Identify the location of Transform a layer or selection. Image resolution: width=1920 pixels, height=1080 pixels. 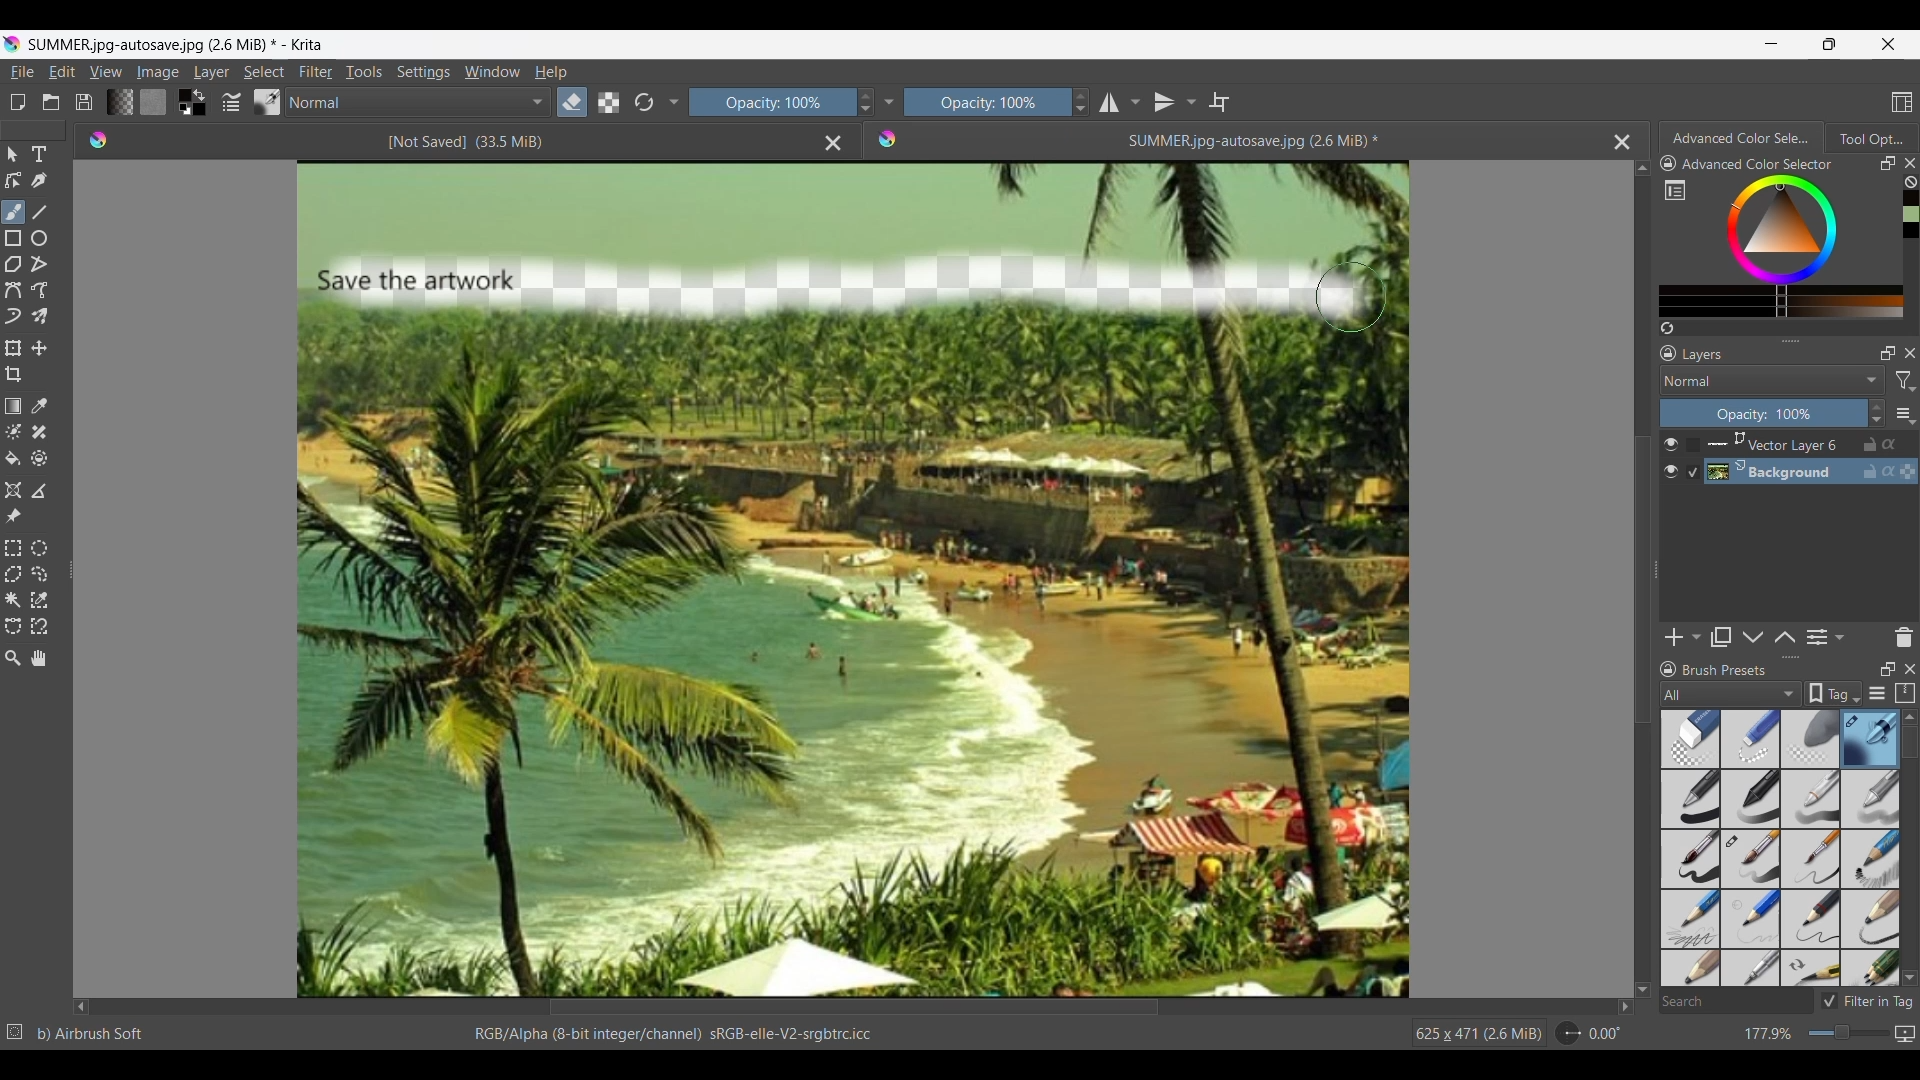
(14, 348).